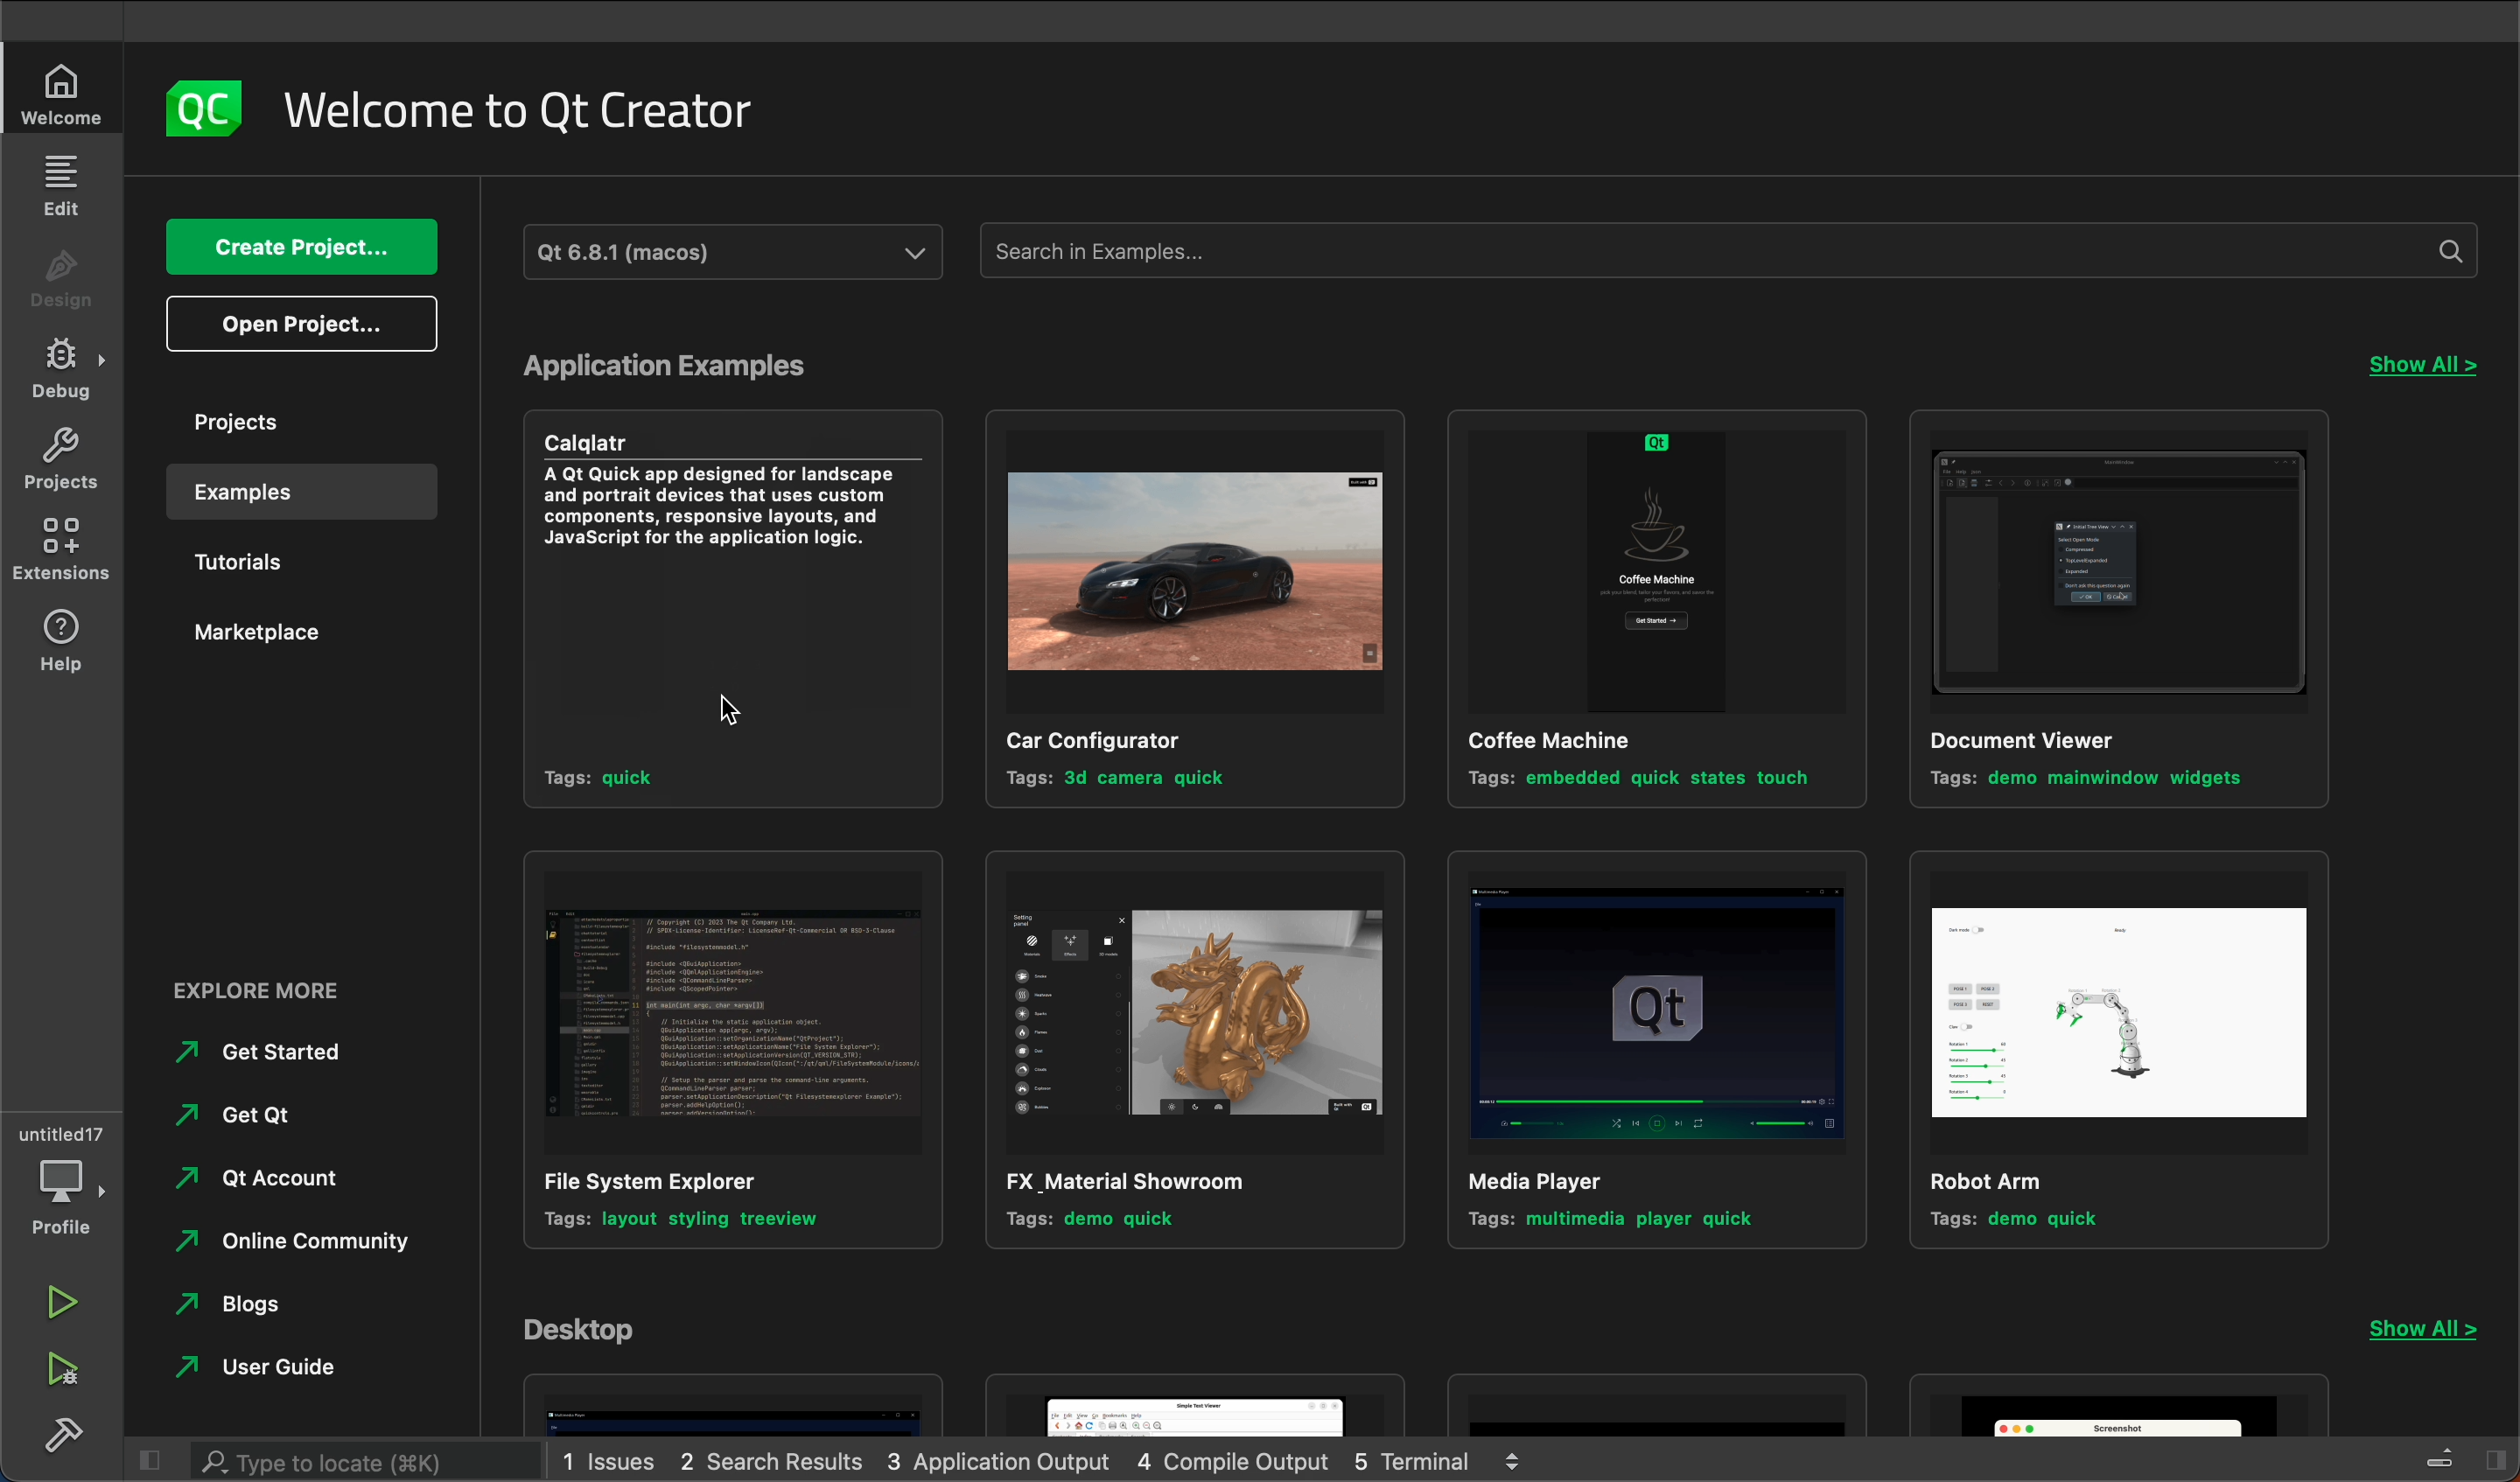  Describe the element at coordinates (2457, 1456) in the screenshot. I see `close sidebar` at that location.